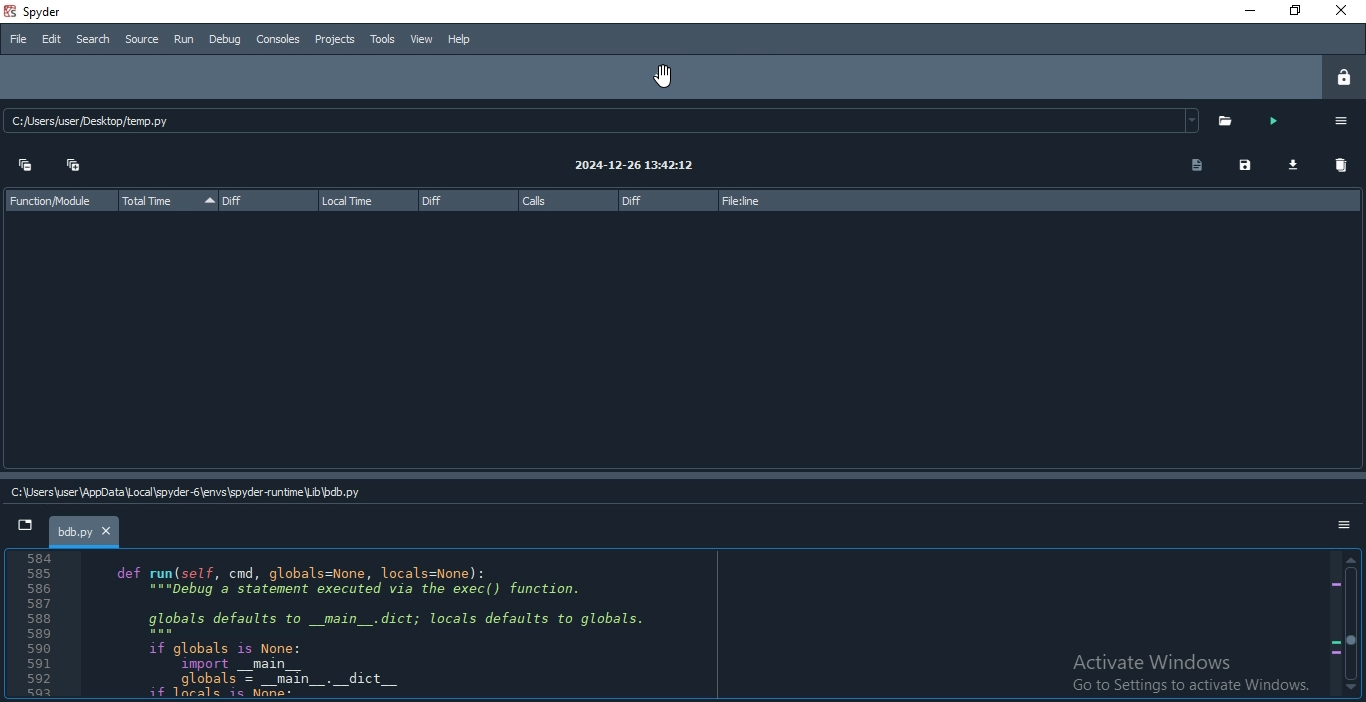 The width and height of the screenshot is (1366, 702). Describe the element at coordinates (567, 200) in the screenshot. I see `calls` at that location.